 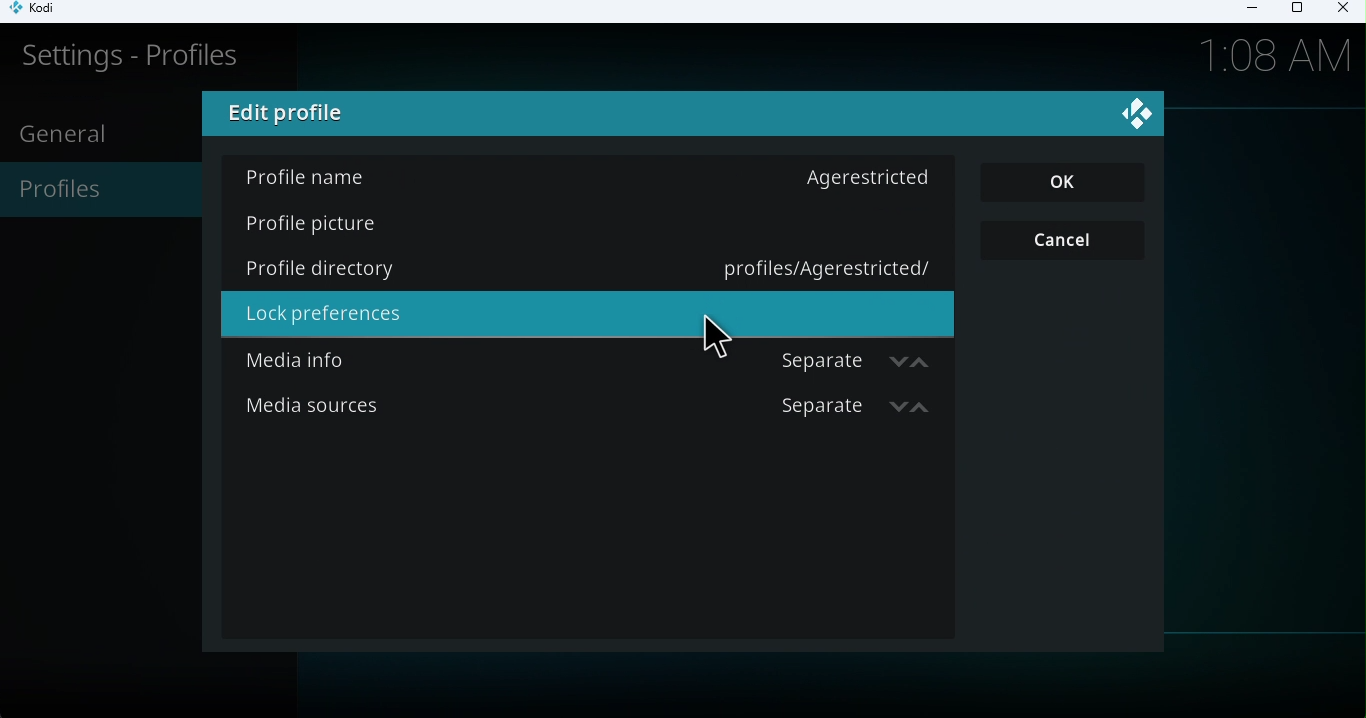 I want to click on OK, so click(x=1064, y=183).